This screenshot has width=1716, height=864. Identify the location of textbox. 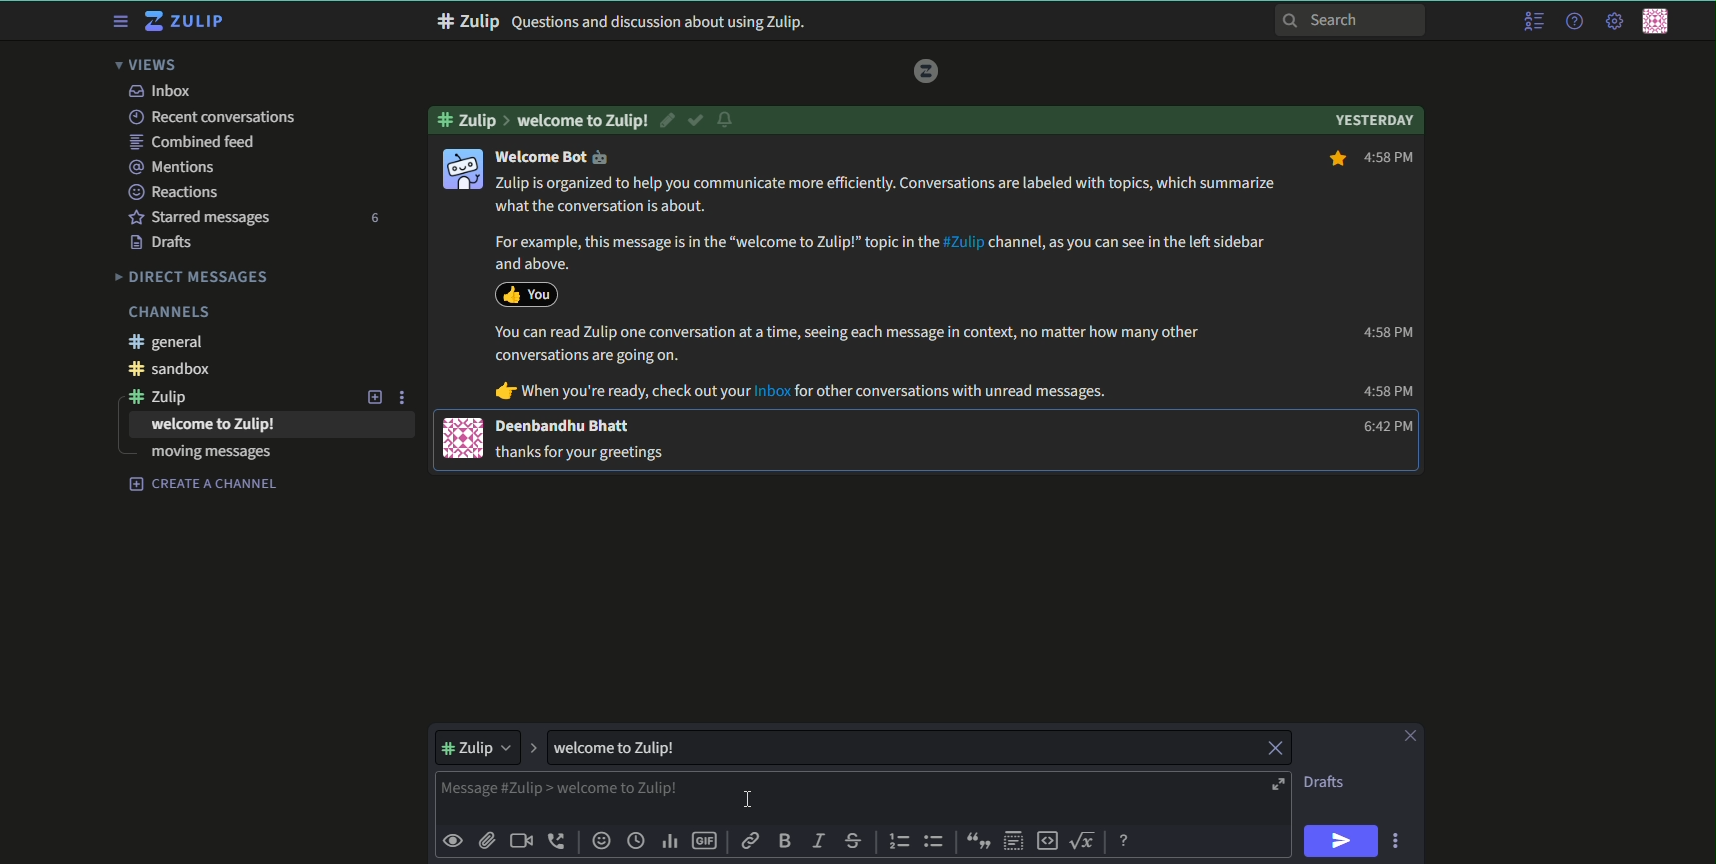
(639, 747).